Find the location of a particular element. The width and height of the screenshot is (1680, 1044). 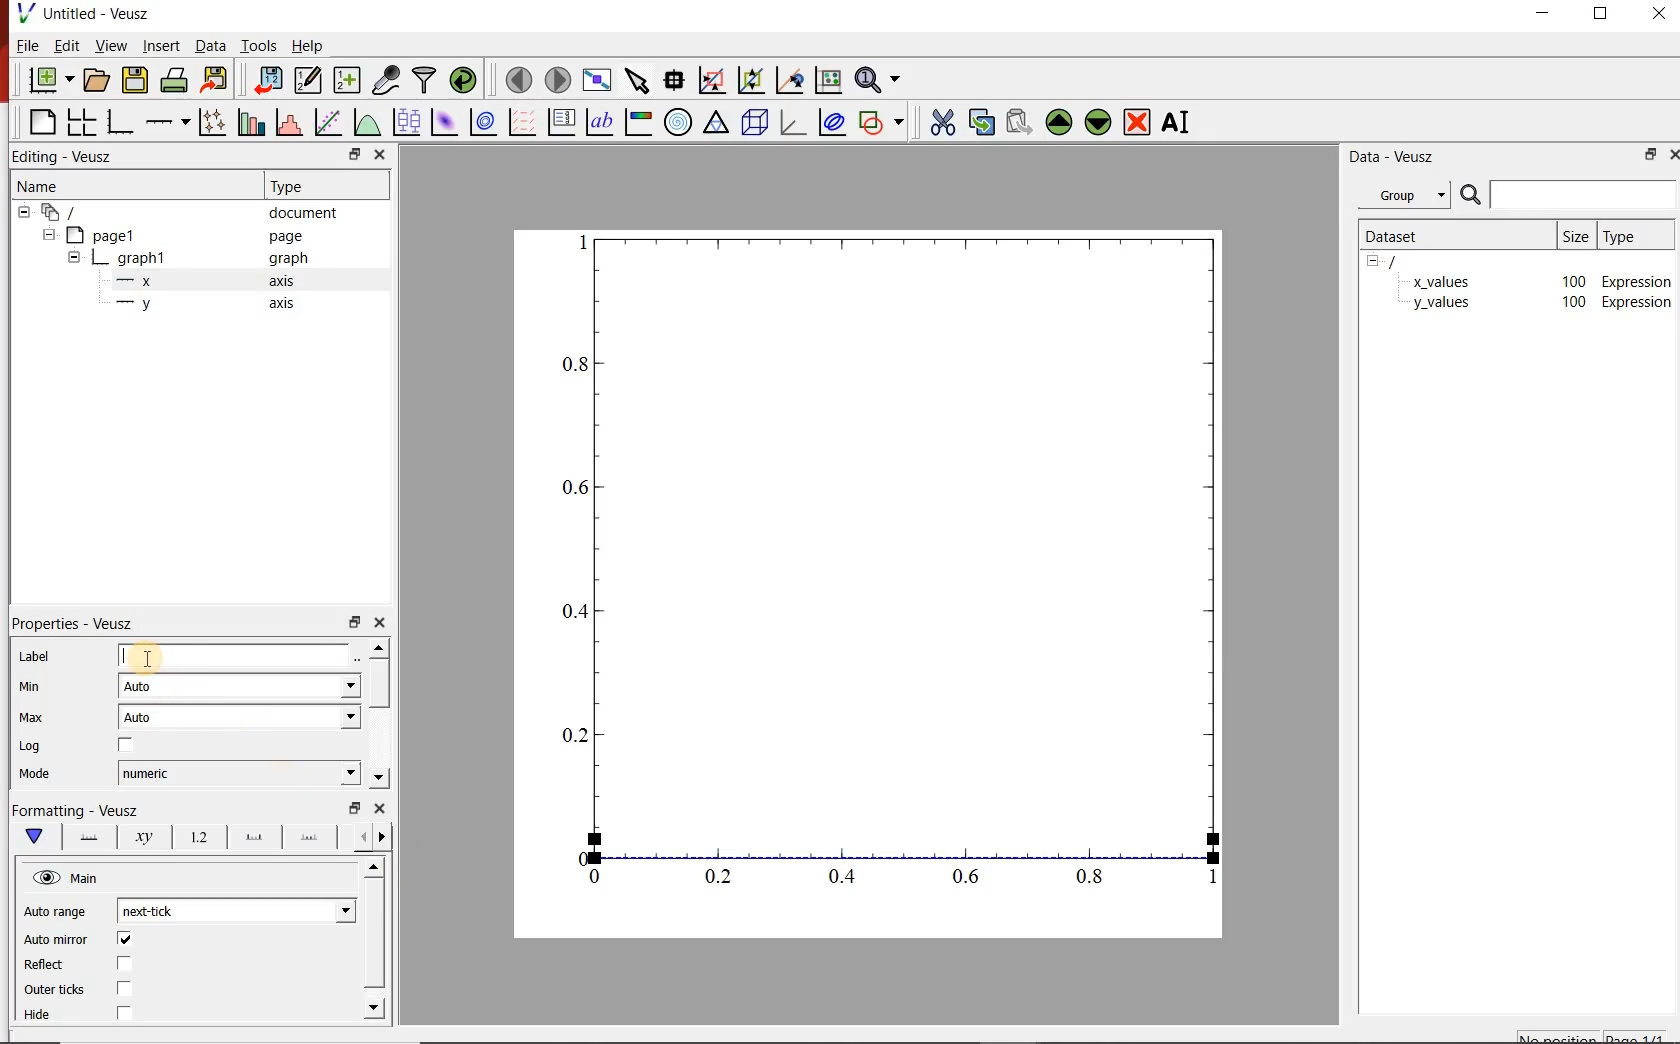

plot vector field is located at coordinates (522, 122).